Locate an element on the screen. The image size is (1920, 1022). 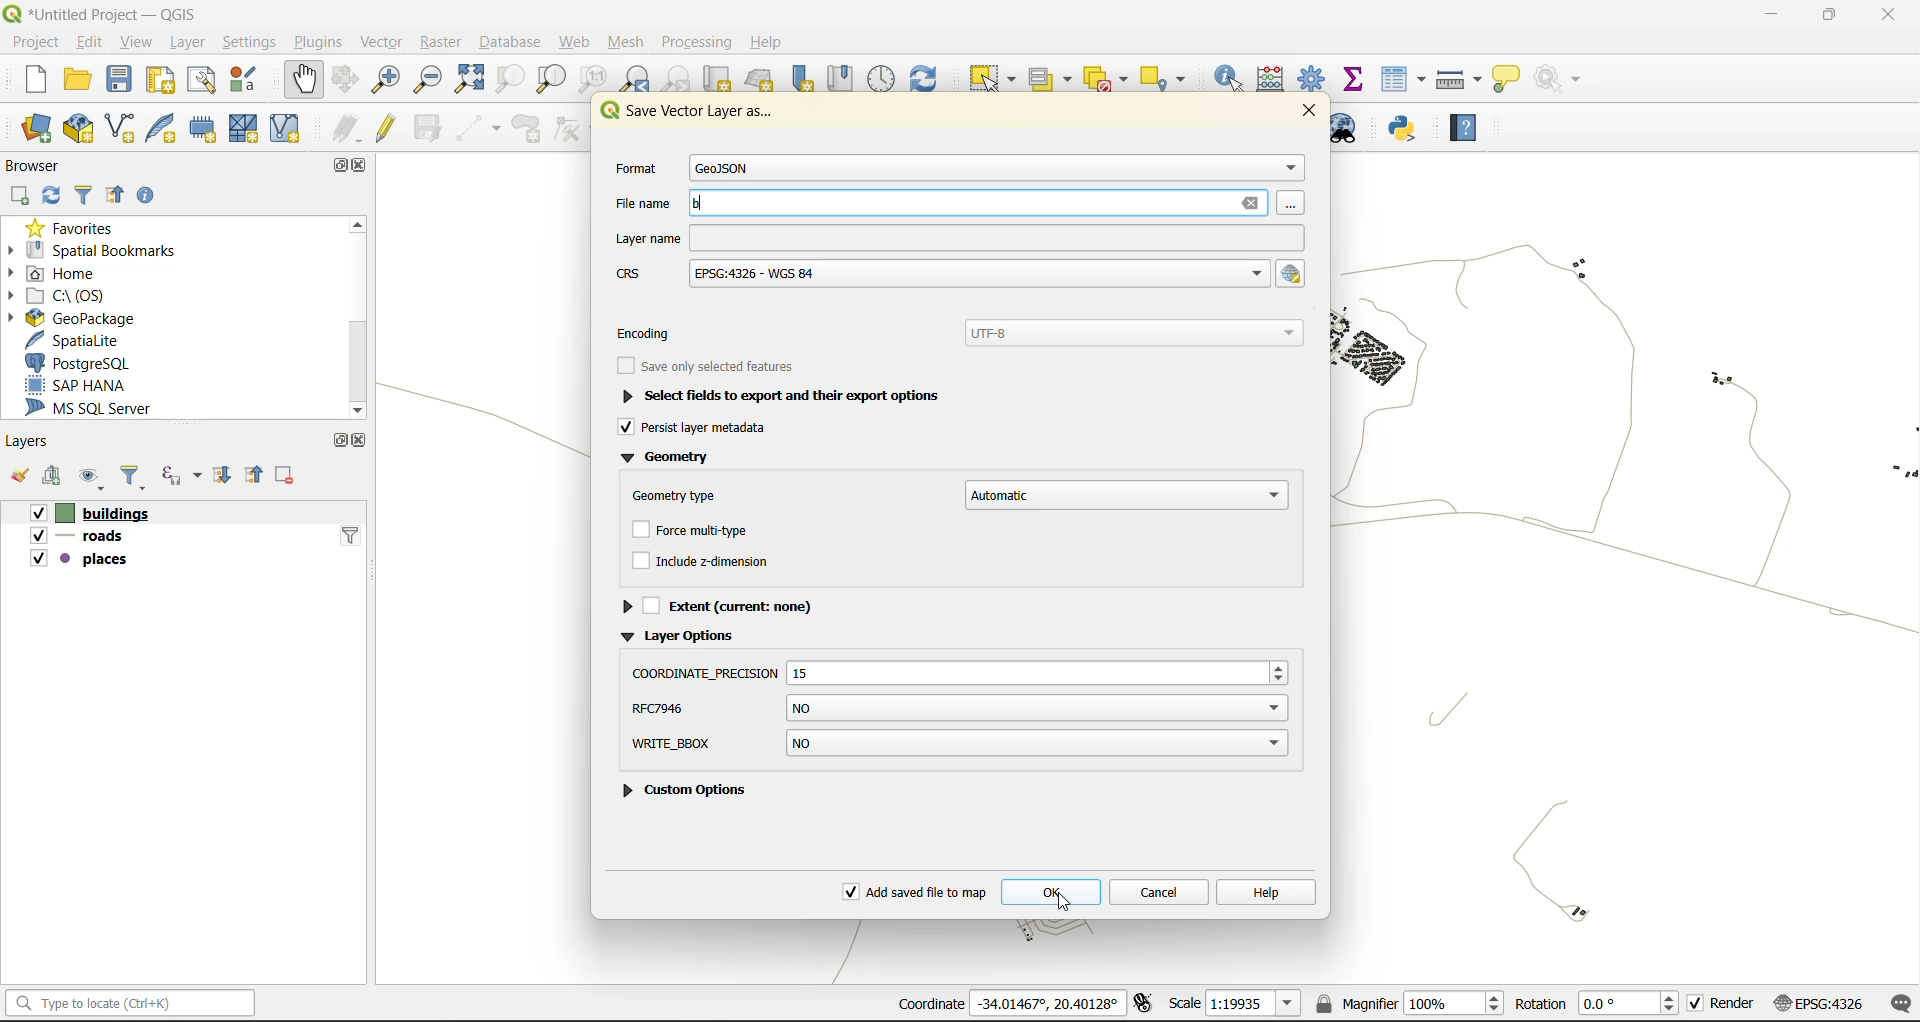
show layout is located at coordinates (203, 80).